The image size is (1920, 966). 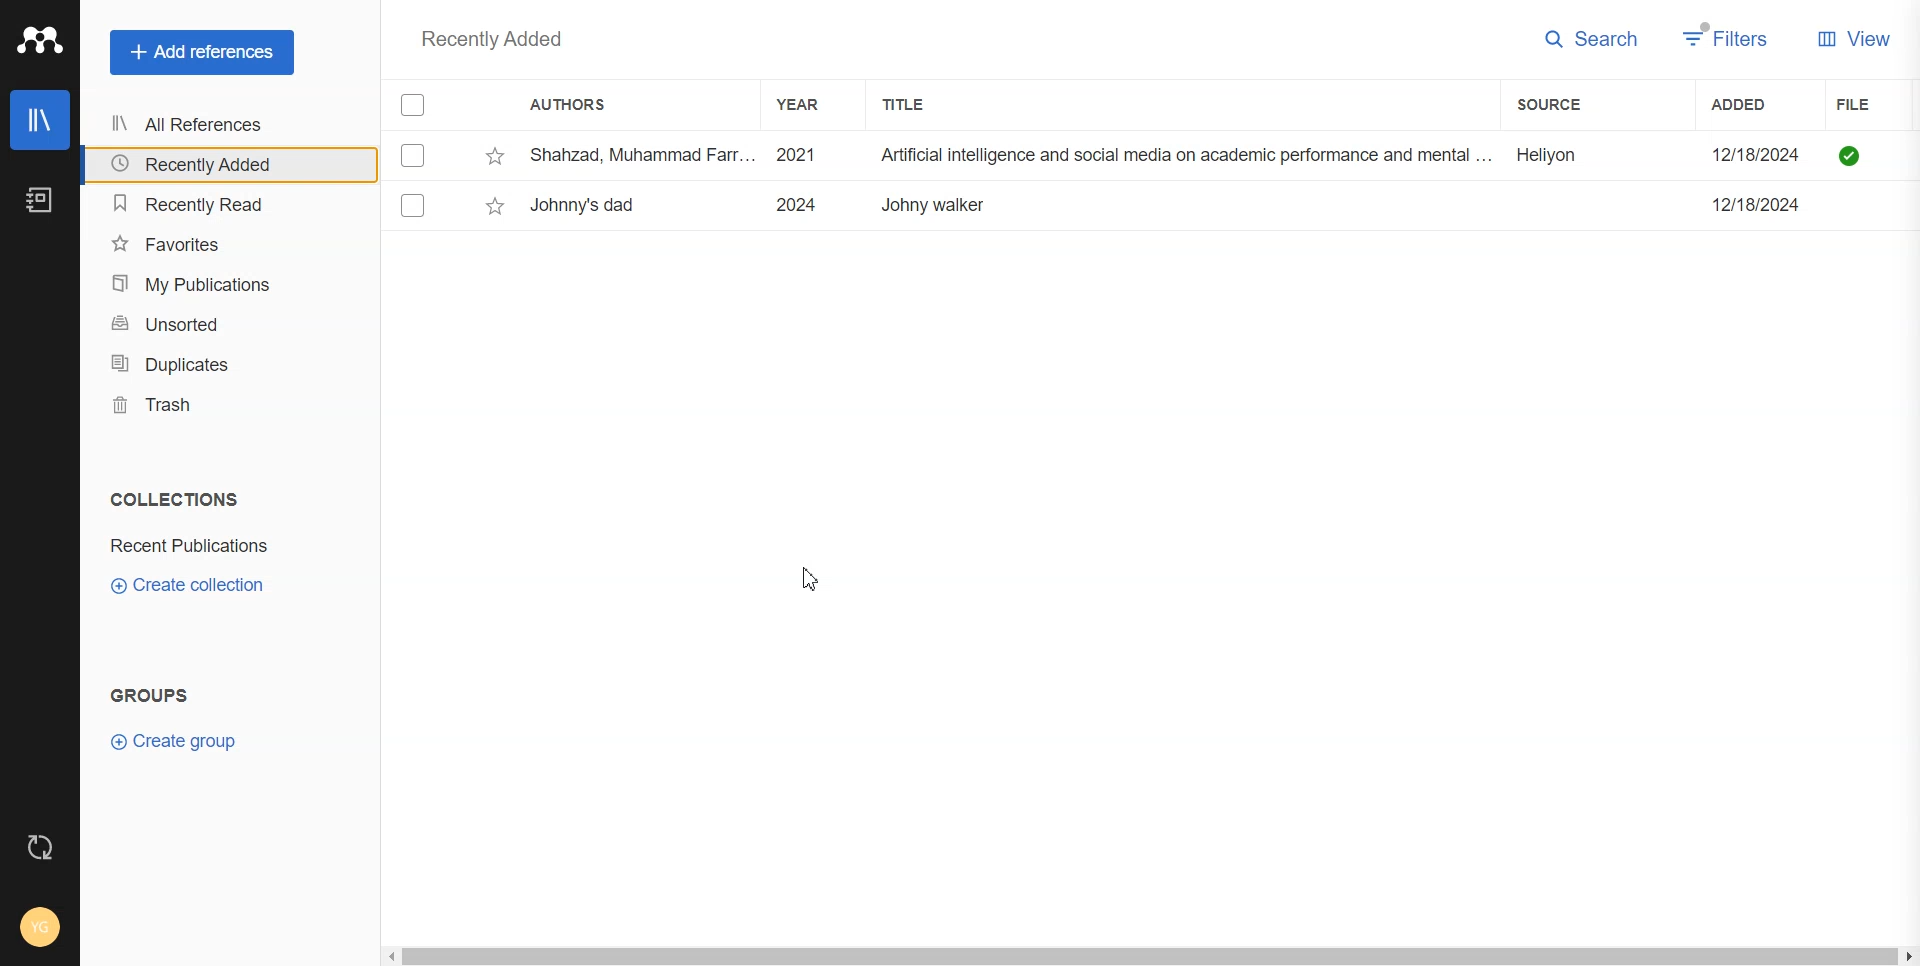 I want to click on scrollbar, so click(x=1149, y=956).